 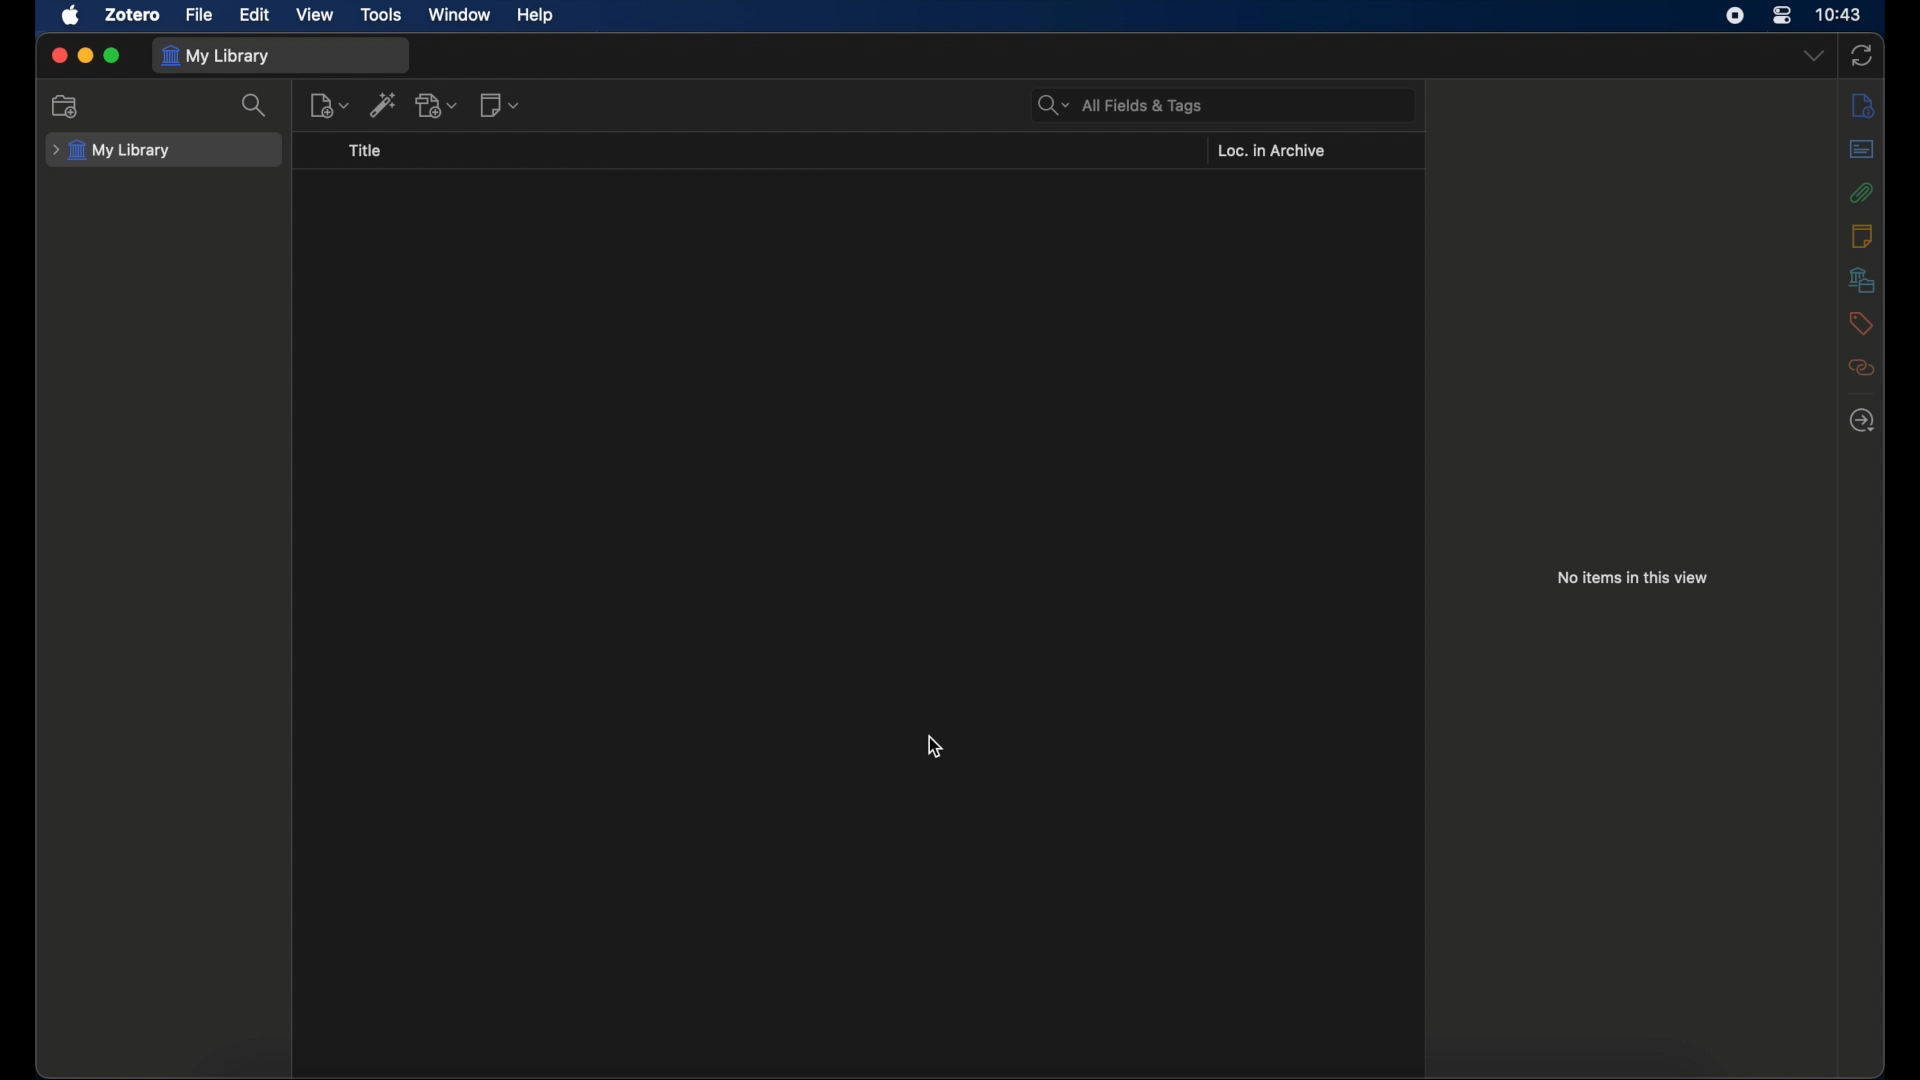 I want to click on help, so click(x=535, y=15).